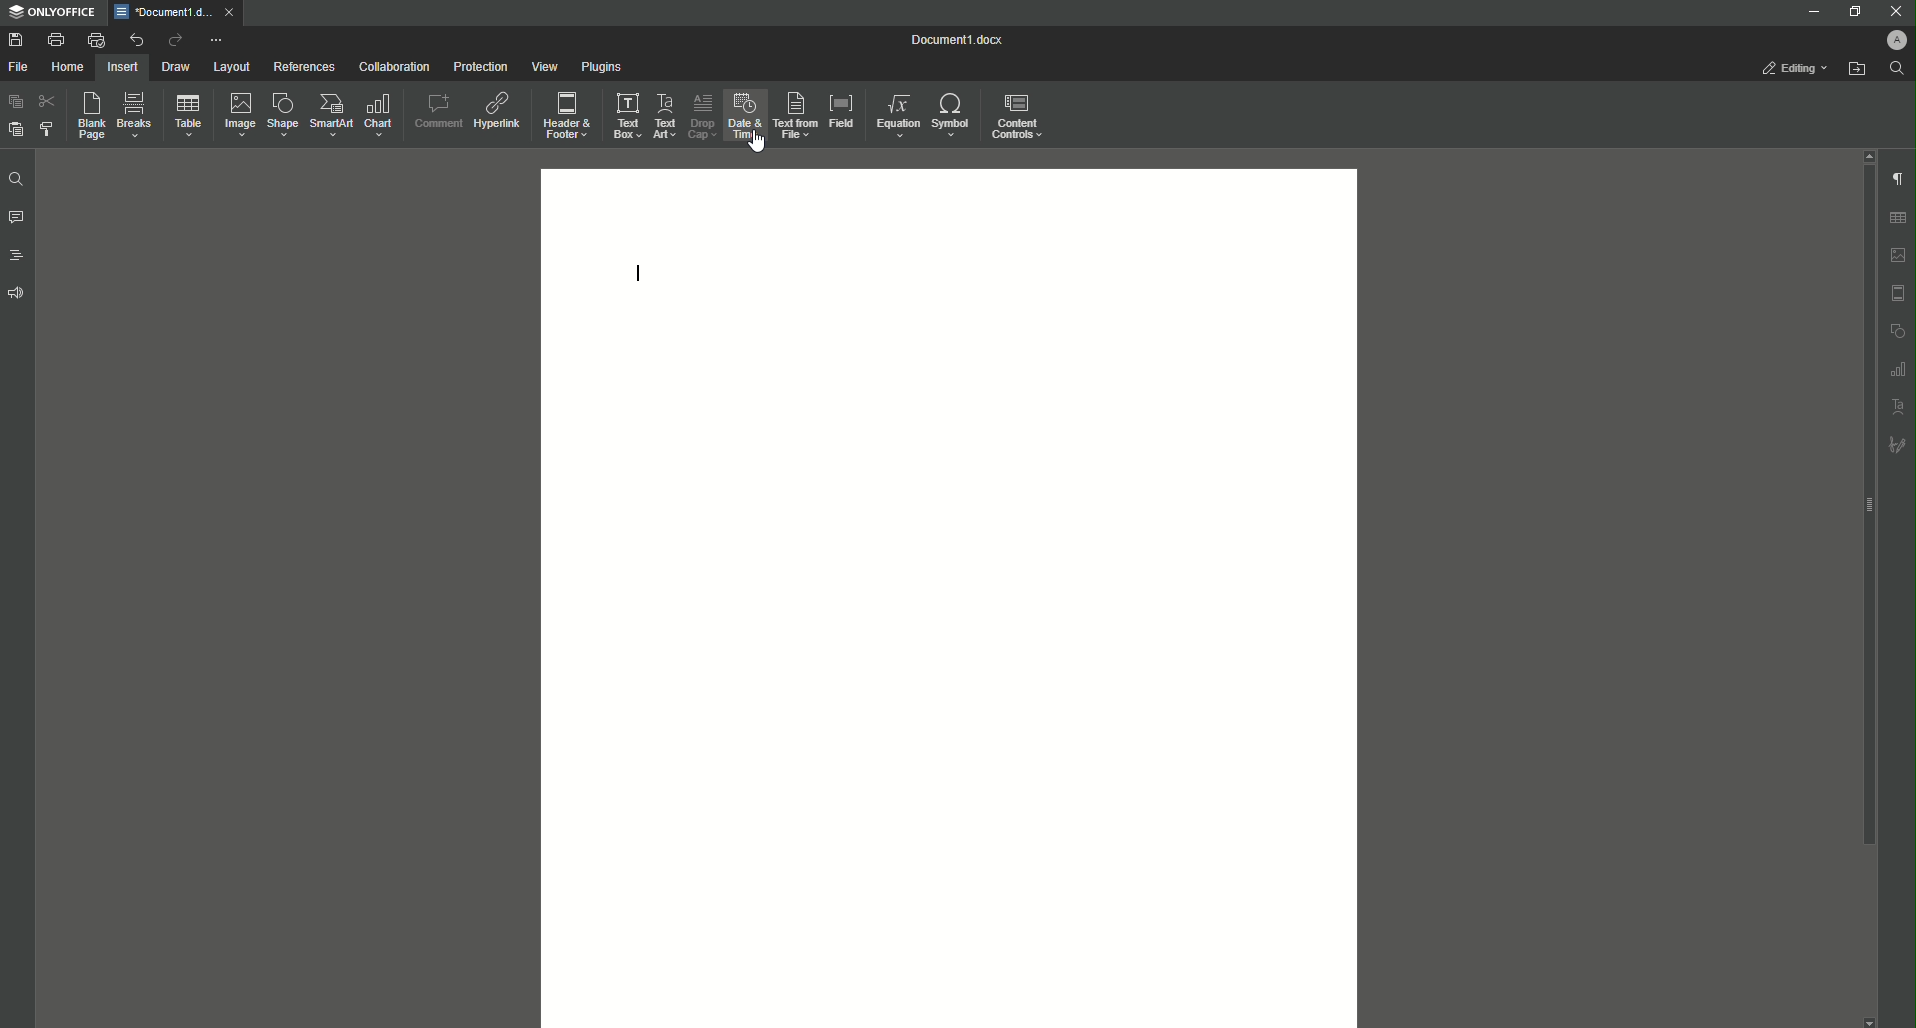  I want to click on Undo, so click(134, 39).